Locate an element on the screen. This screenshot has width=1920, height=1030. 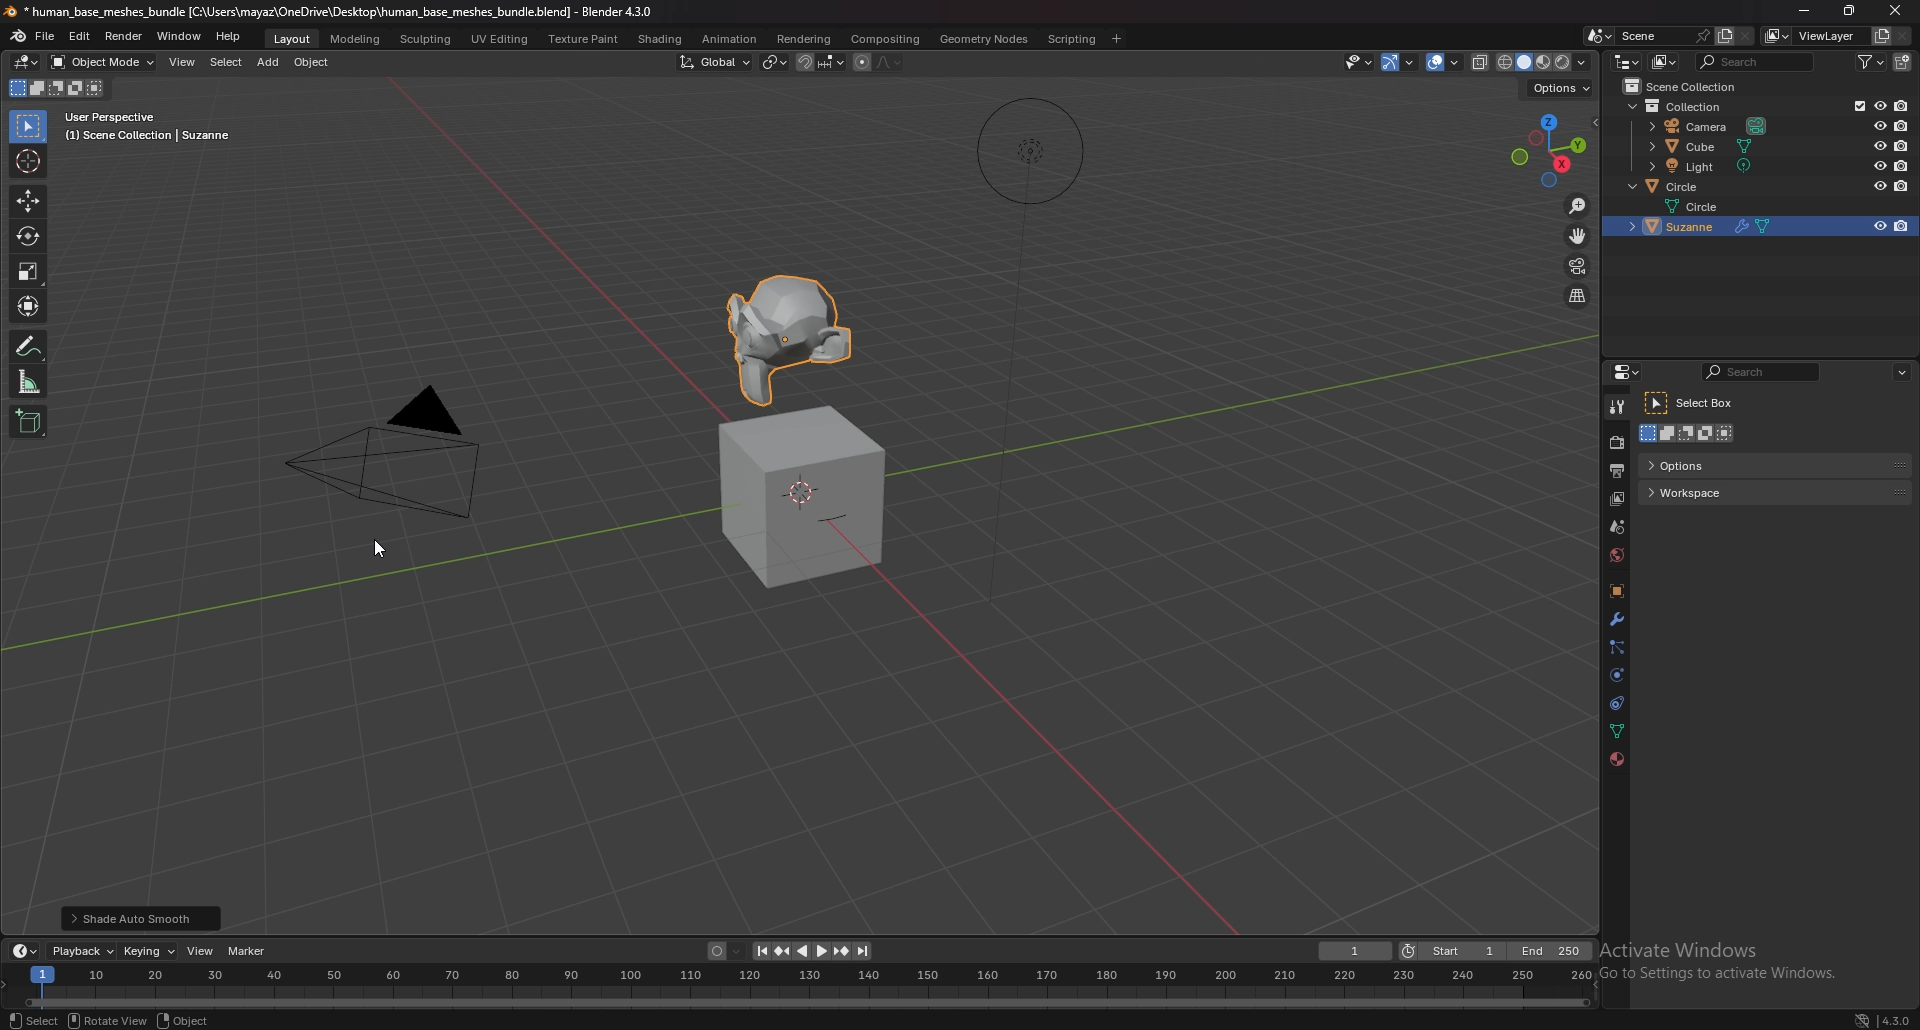
current frame is located at coordinates (1357, 950).